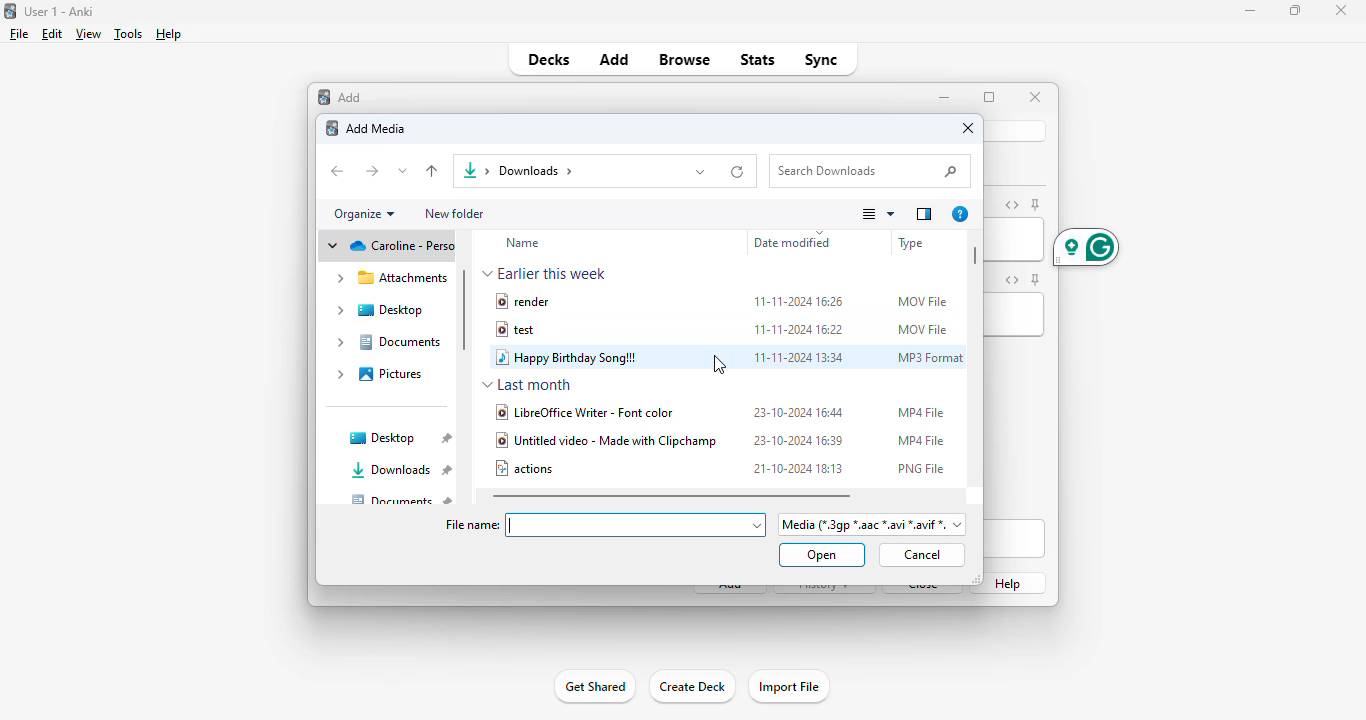  I want to click on change your view, so click(878, 213).